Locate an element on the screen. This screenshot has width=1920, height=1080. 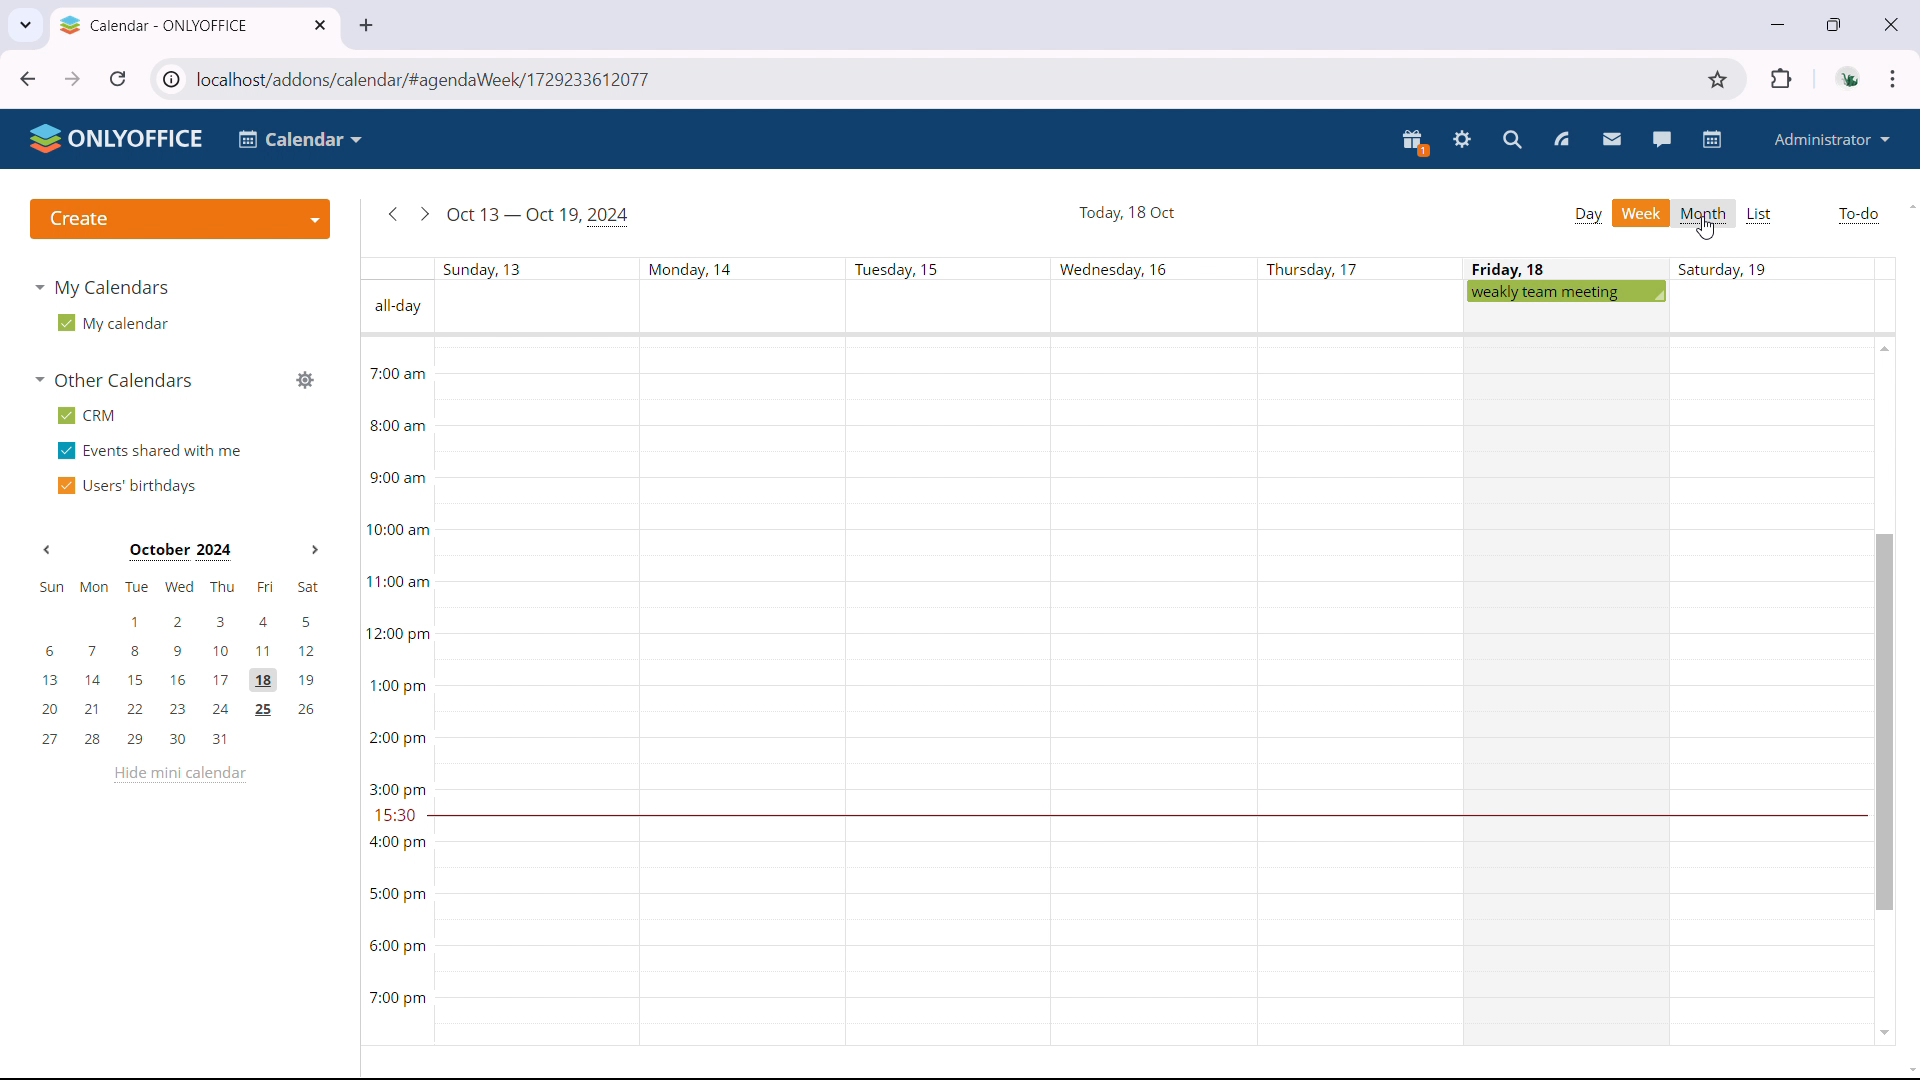
select application is located at coordinates (298, 140).